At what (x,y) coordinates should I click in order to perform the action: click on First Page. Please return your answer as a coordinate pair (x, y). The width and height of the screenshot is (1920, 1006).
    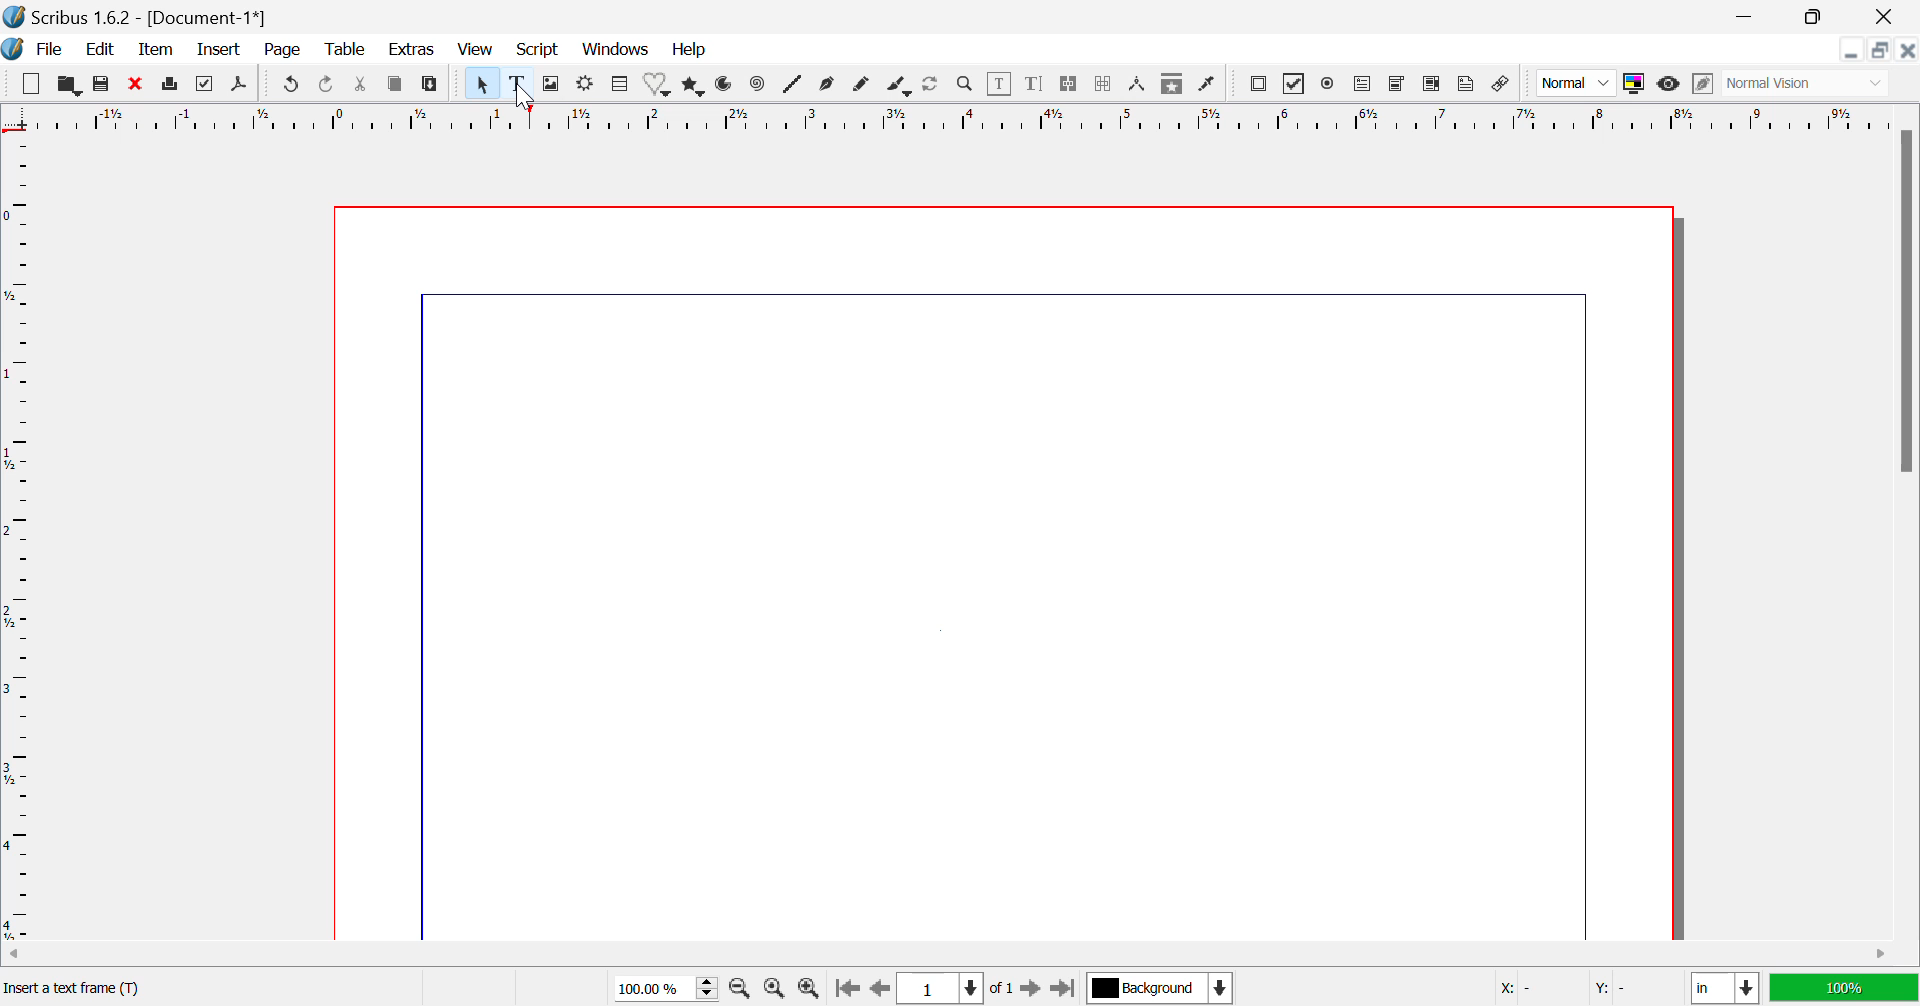
    Looking at the image, I should click on (846, 988).